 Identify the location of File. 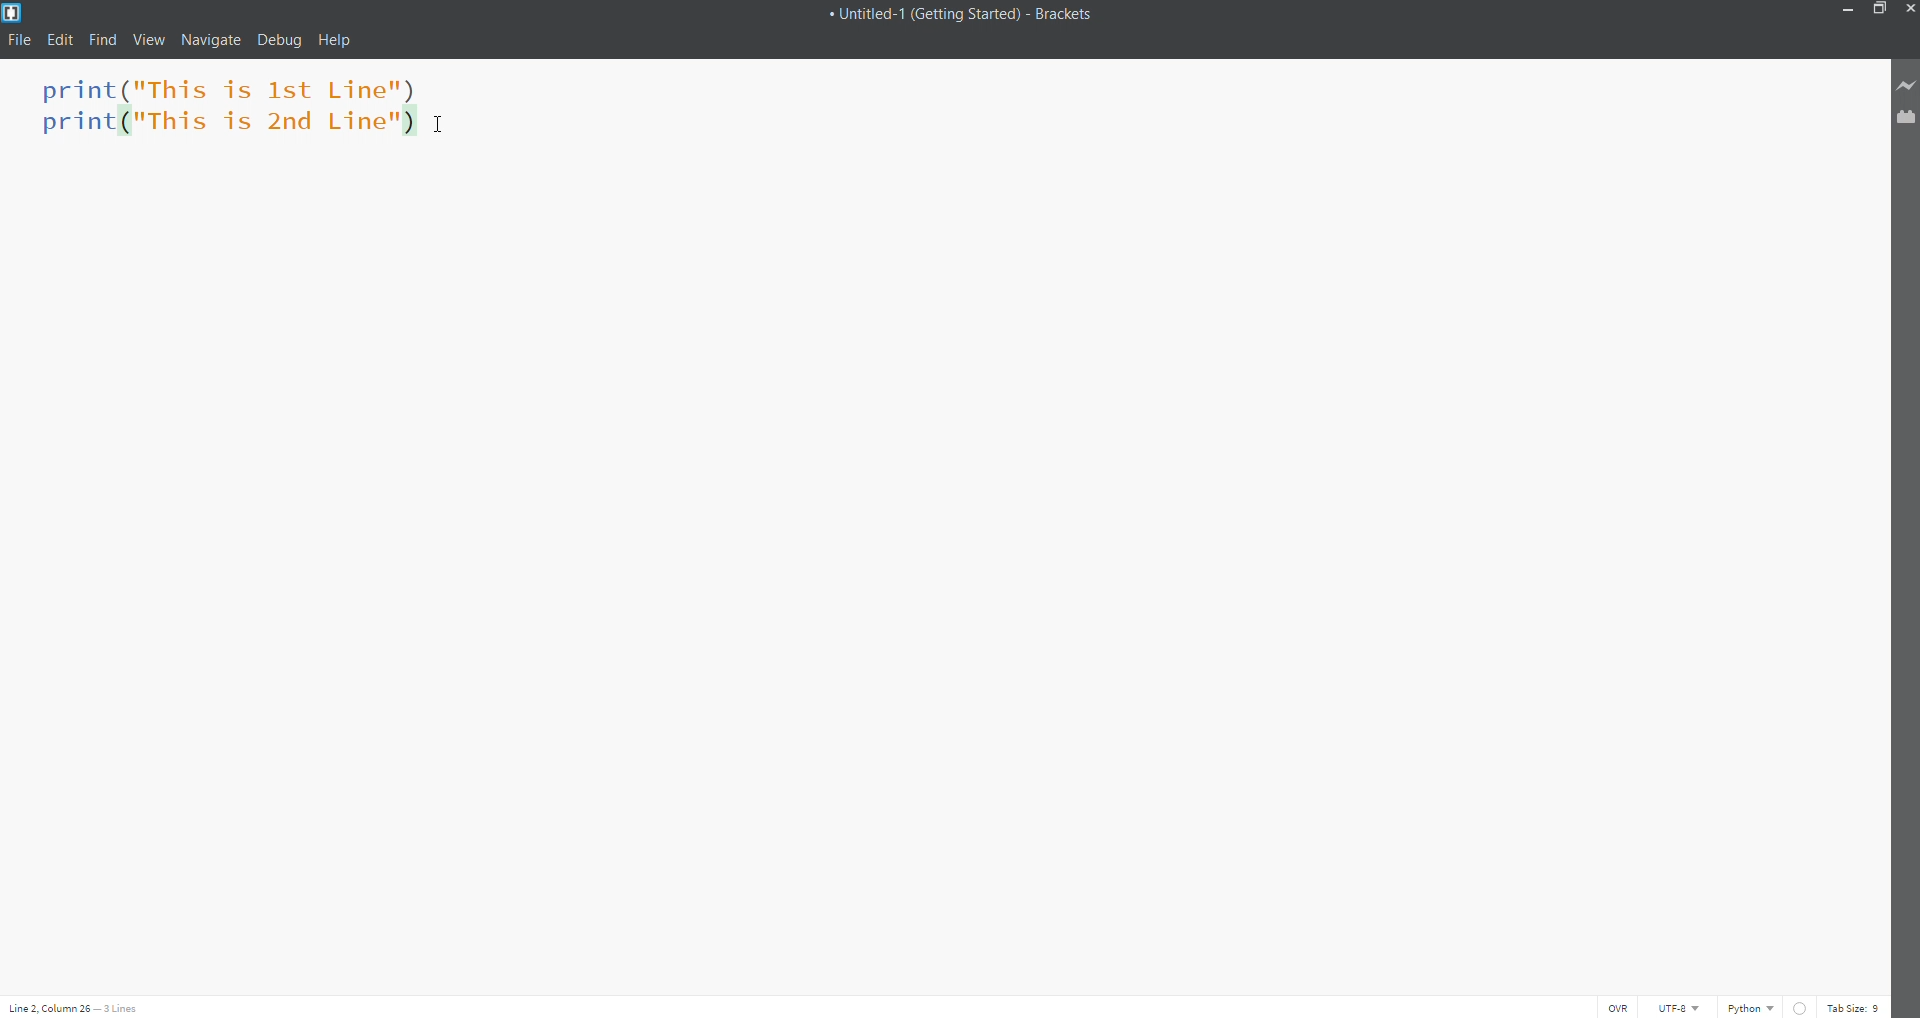
(22, 38).